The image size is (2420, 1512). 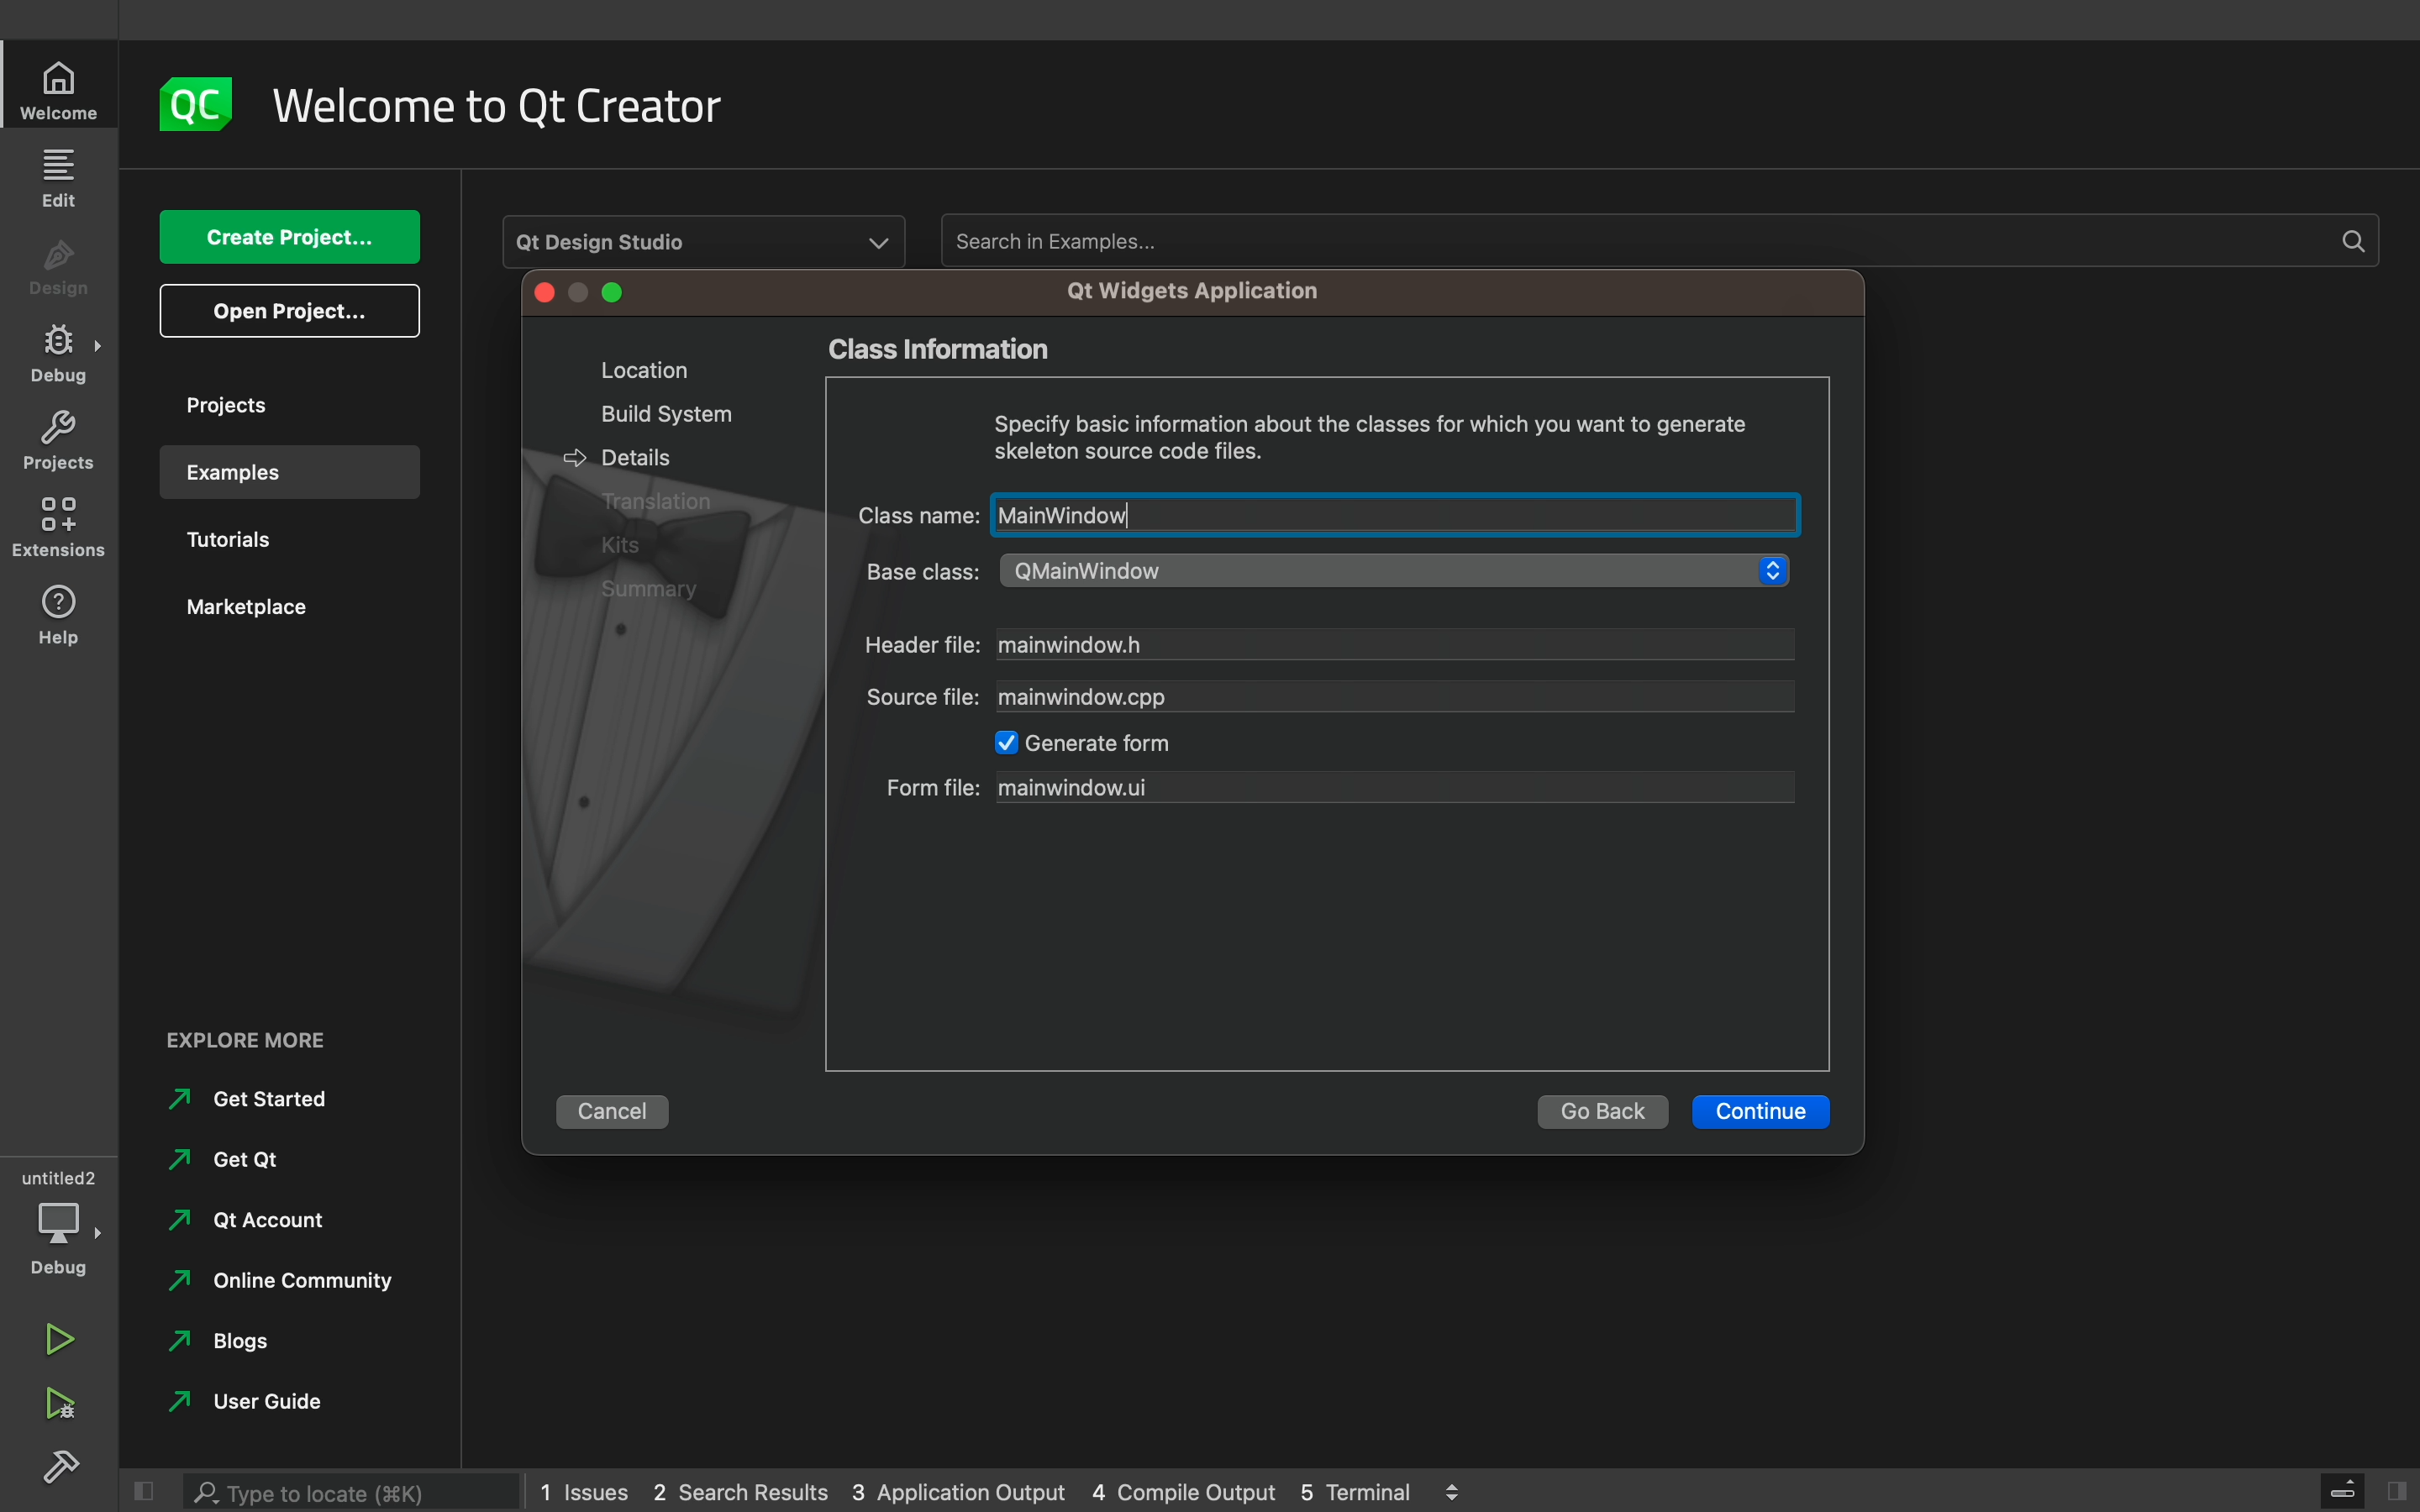 I want to click on marketplace, so click(x=276, y=616).